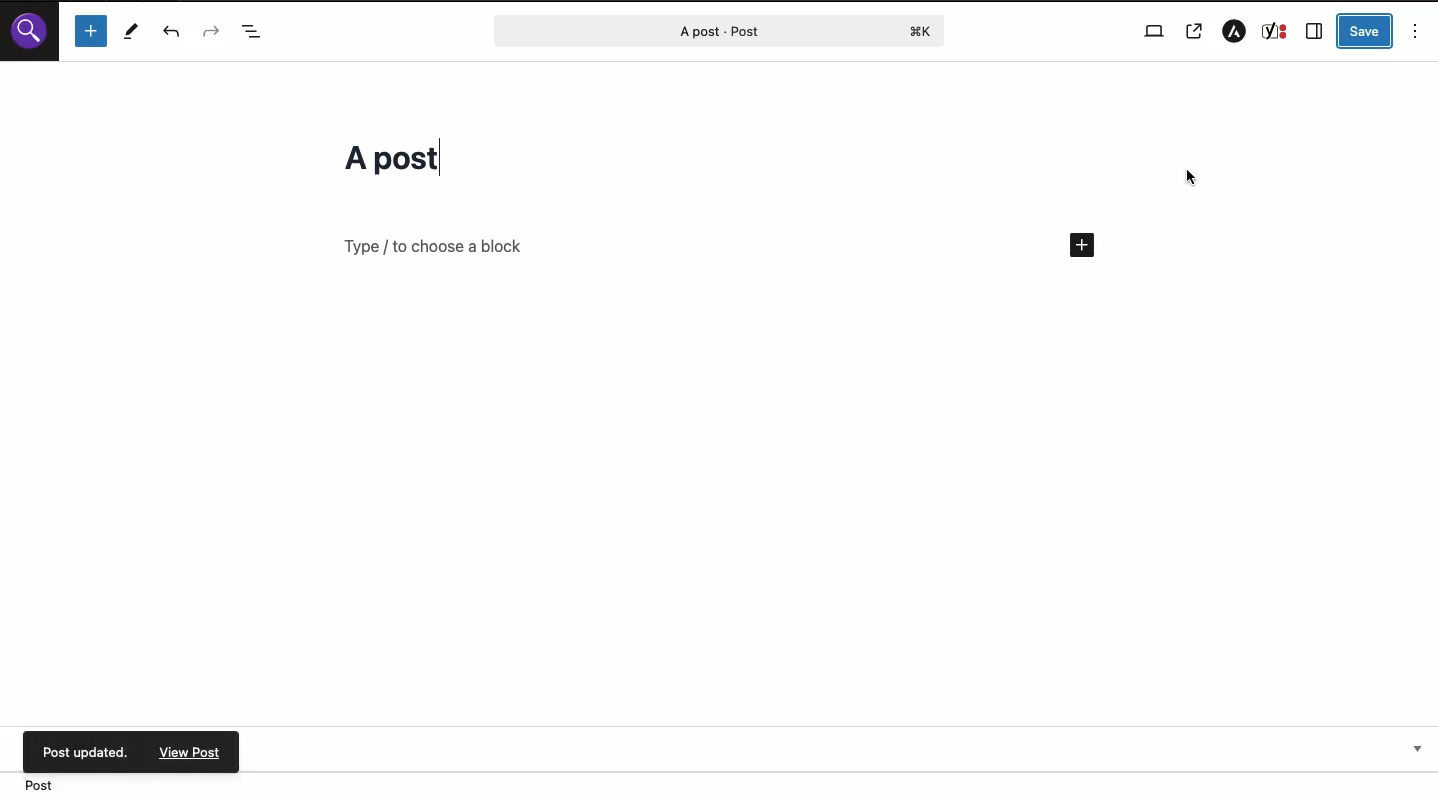 Image resolution: width=1438 pixels, height=796 pixels. What do you see at coordinates (1151, 30) in the screenshot?
I see `View` at bounding box center [1151, 30].